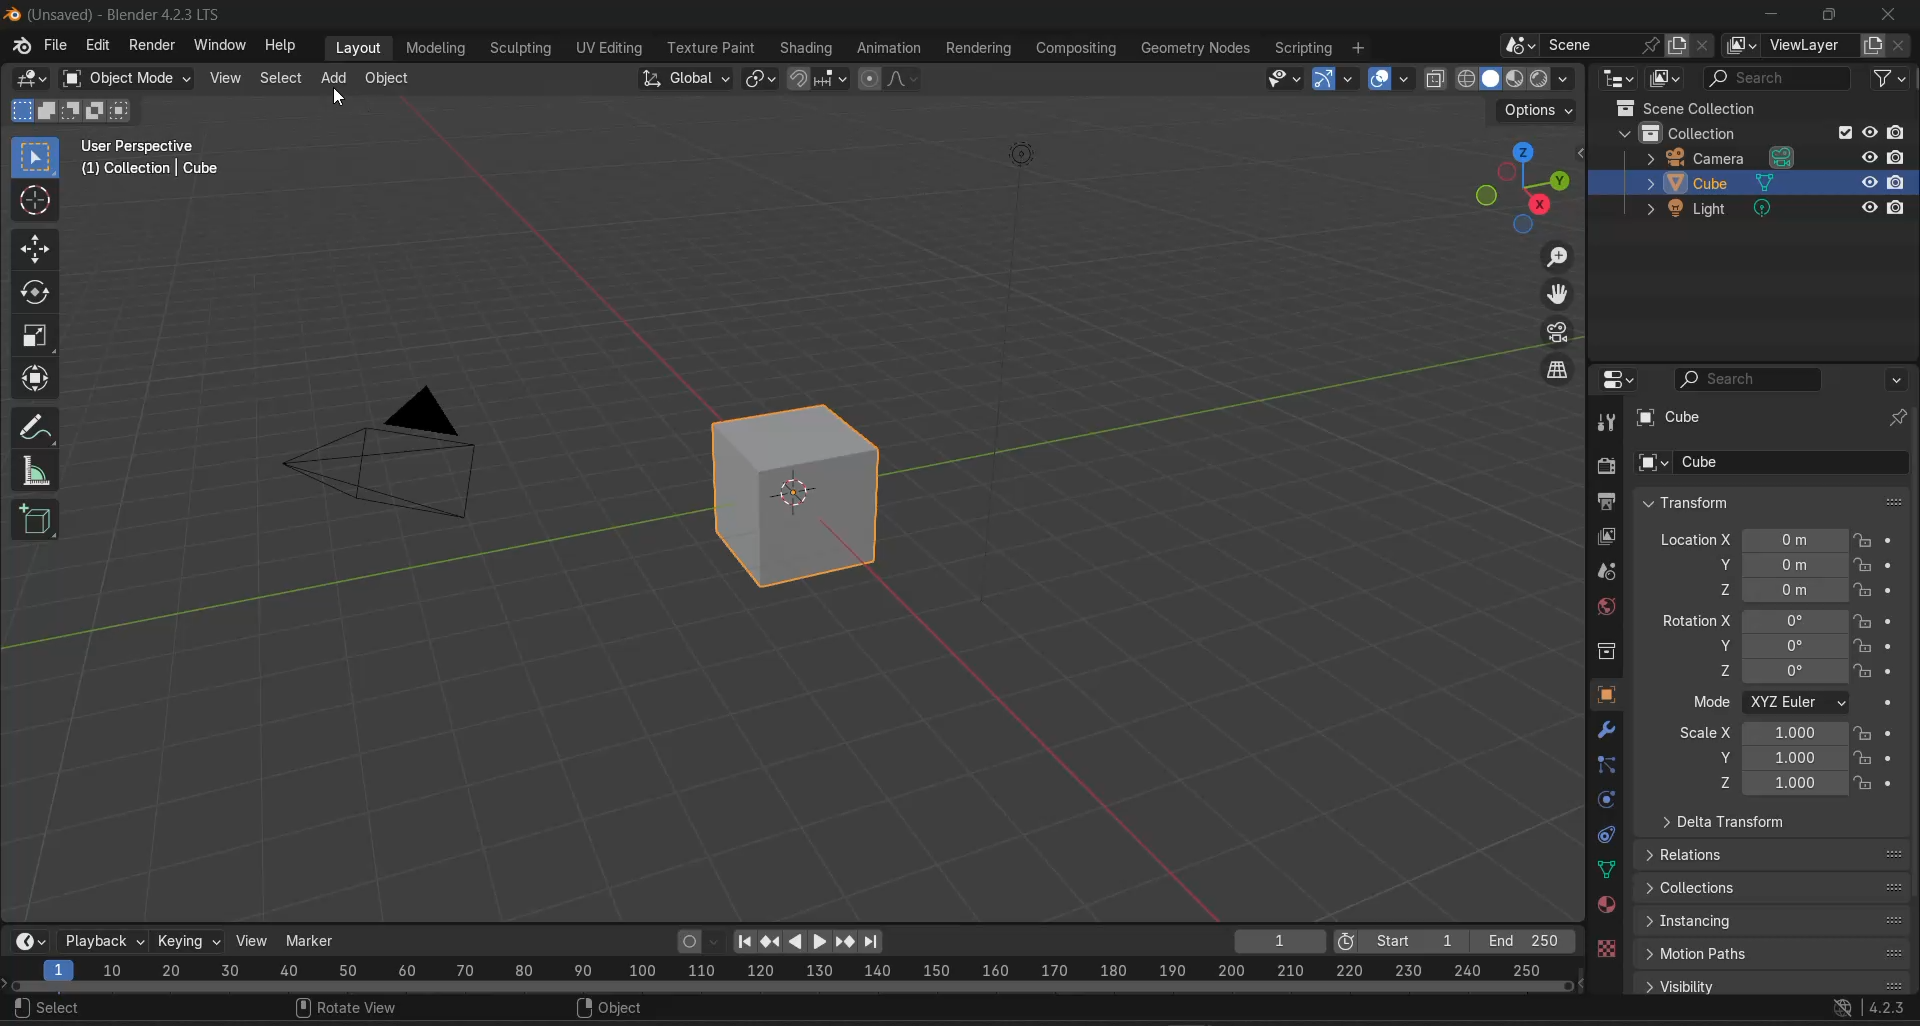 The image size is (1920, 1026). What do you see at coordinates (36, 249) in the screenshot?
I see `move` at bounding box center [36, 249].